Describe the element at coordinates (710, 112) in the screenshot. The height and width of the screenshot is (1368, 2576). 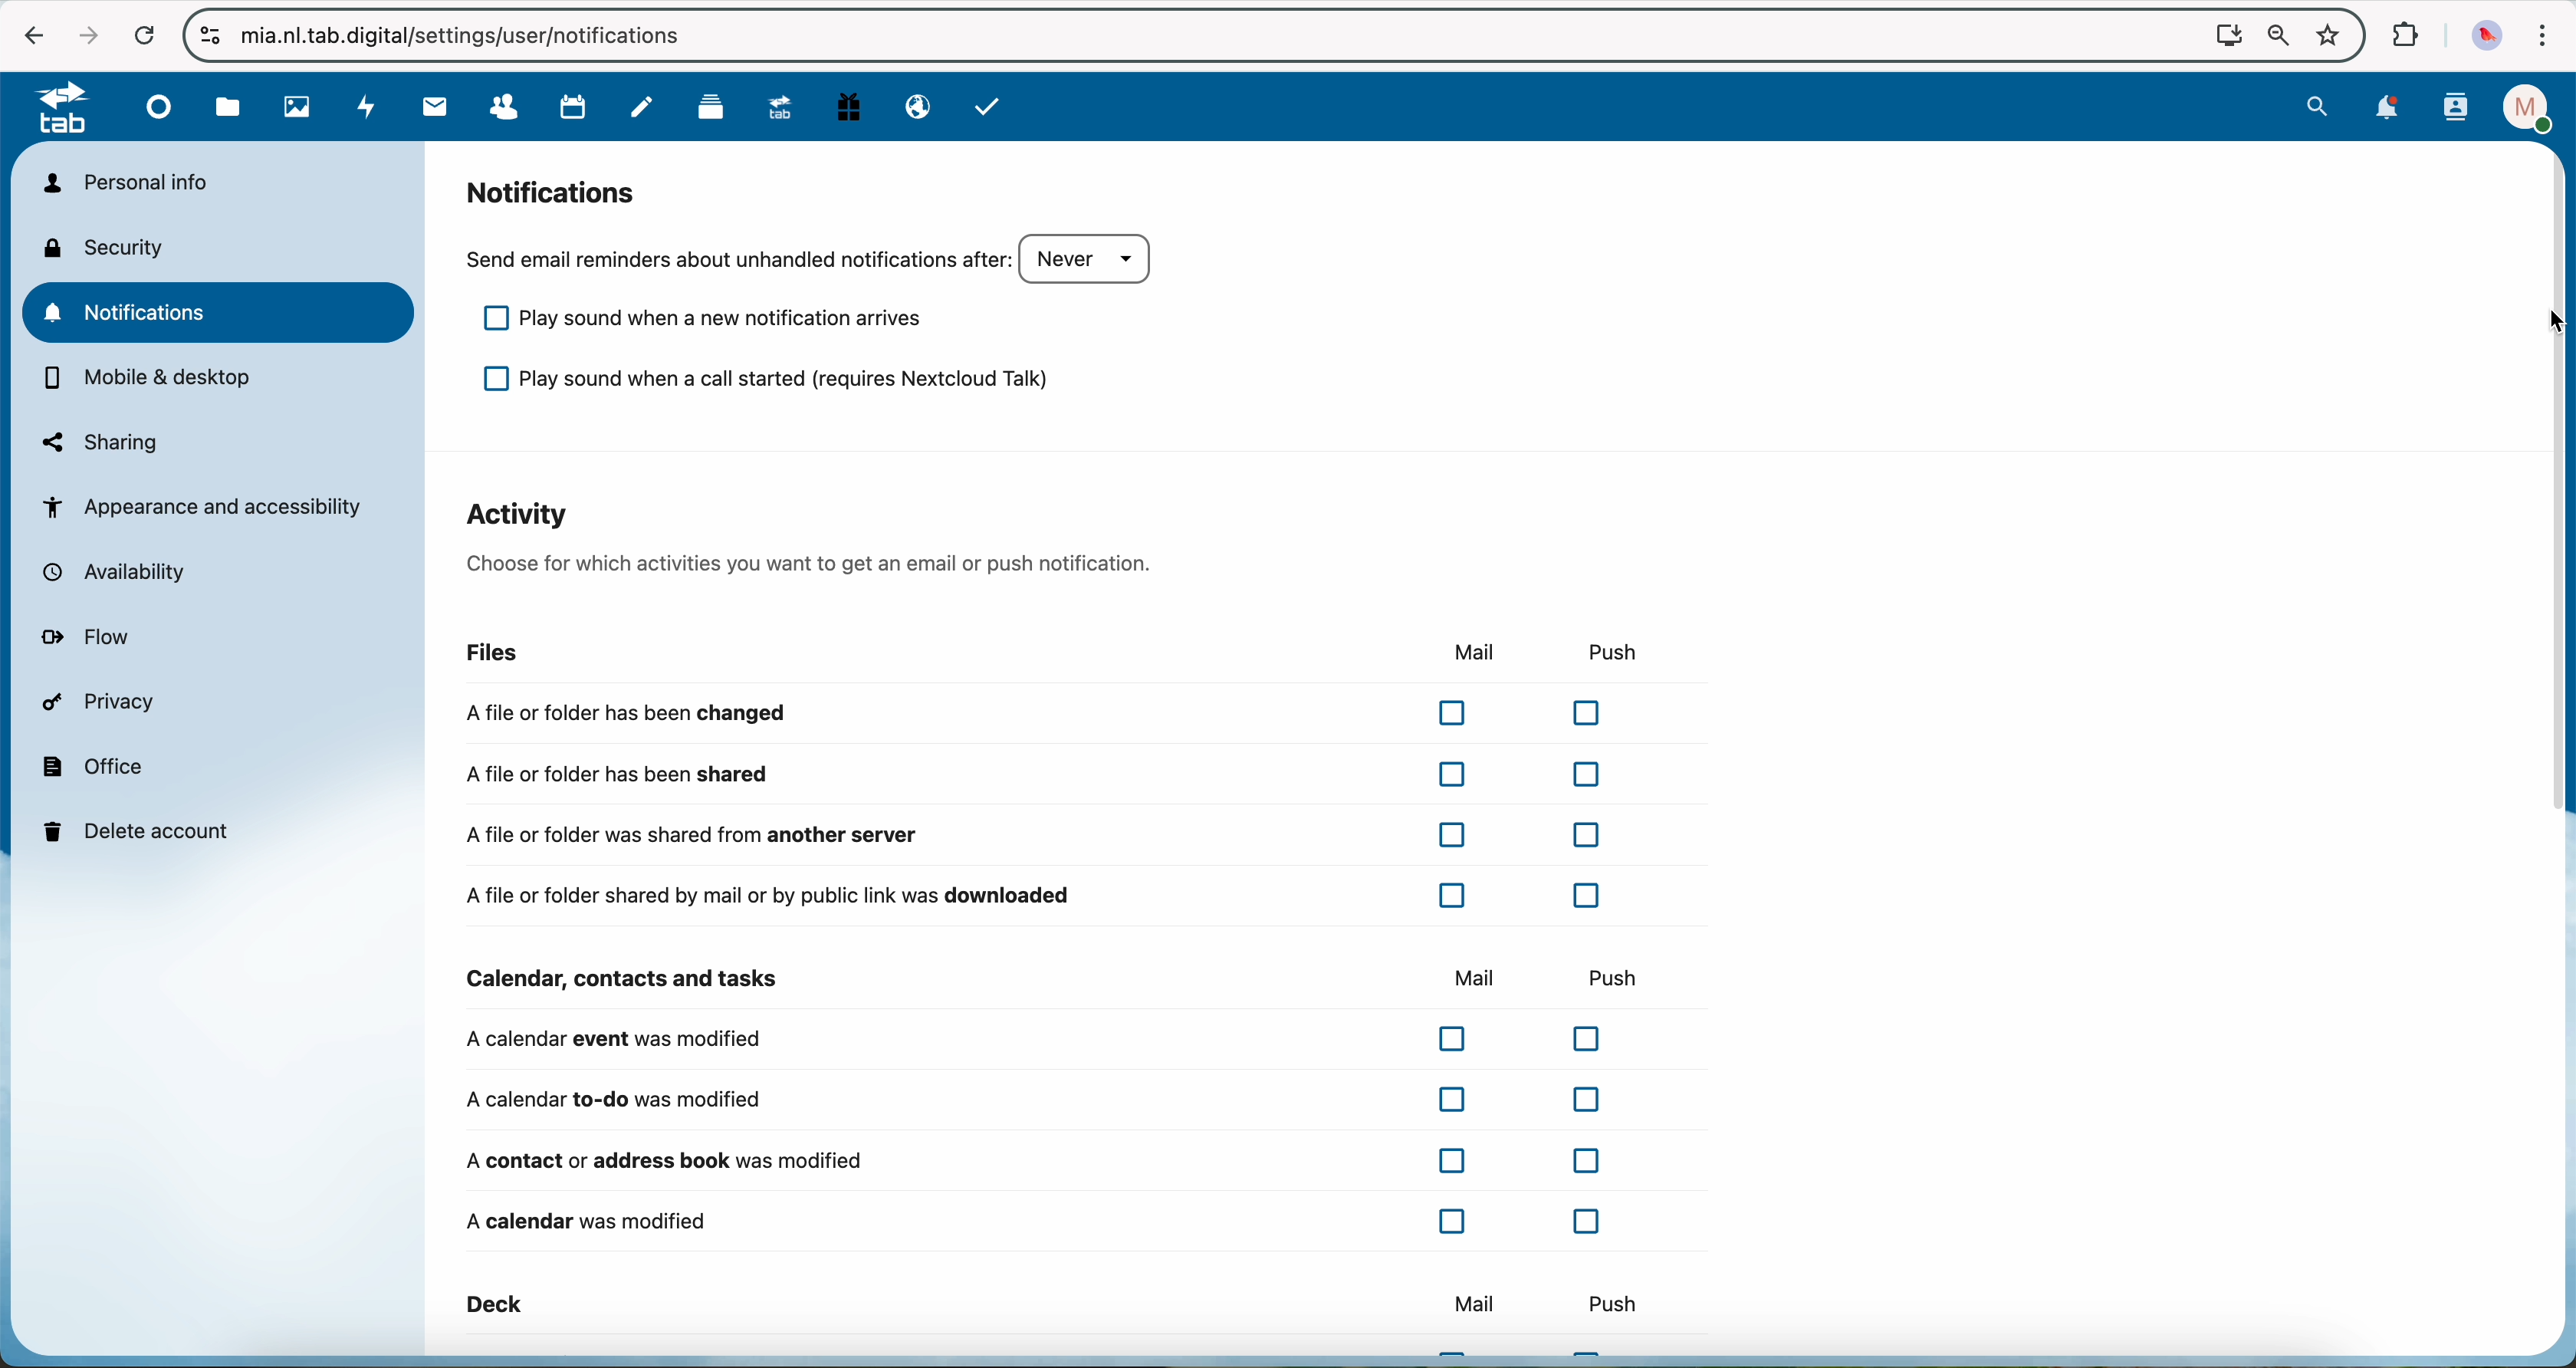
I see `deck` at that location.